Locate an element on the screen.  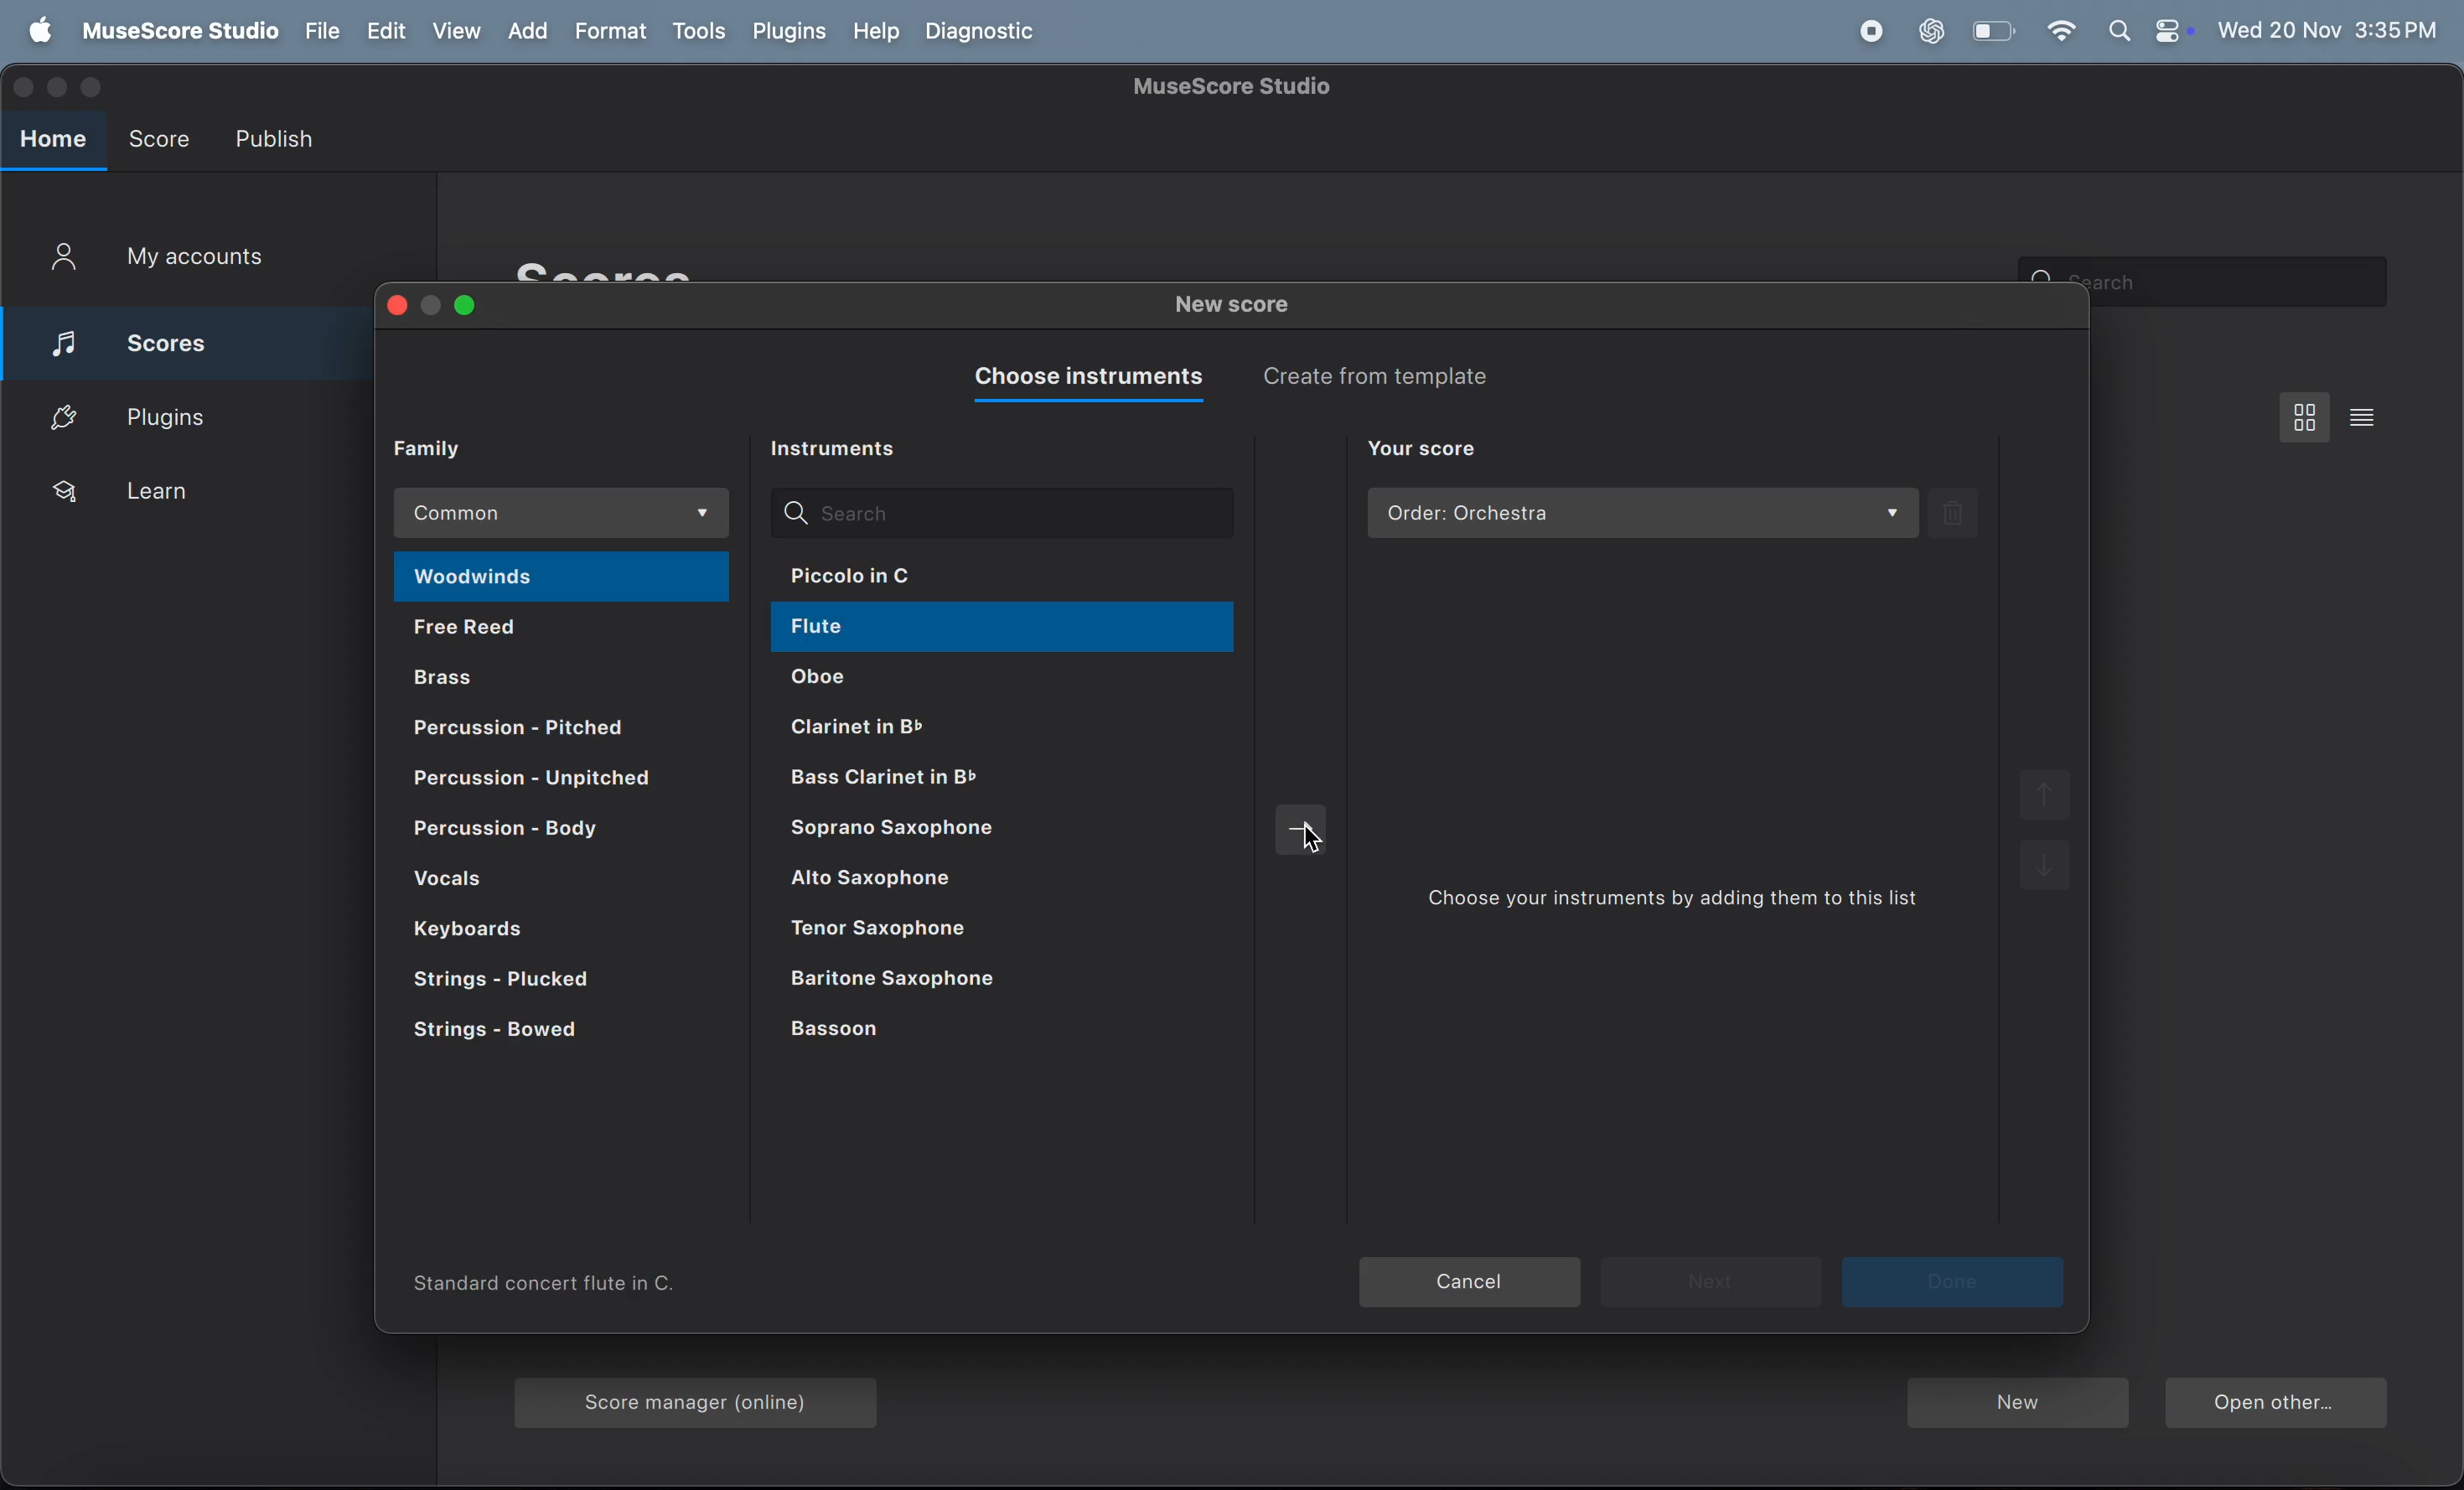
plugins is located at coordinates (789, 31).